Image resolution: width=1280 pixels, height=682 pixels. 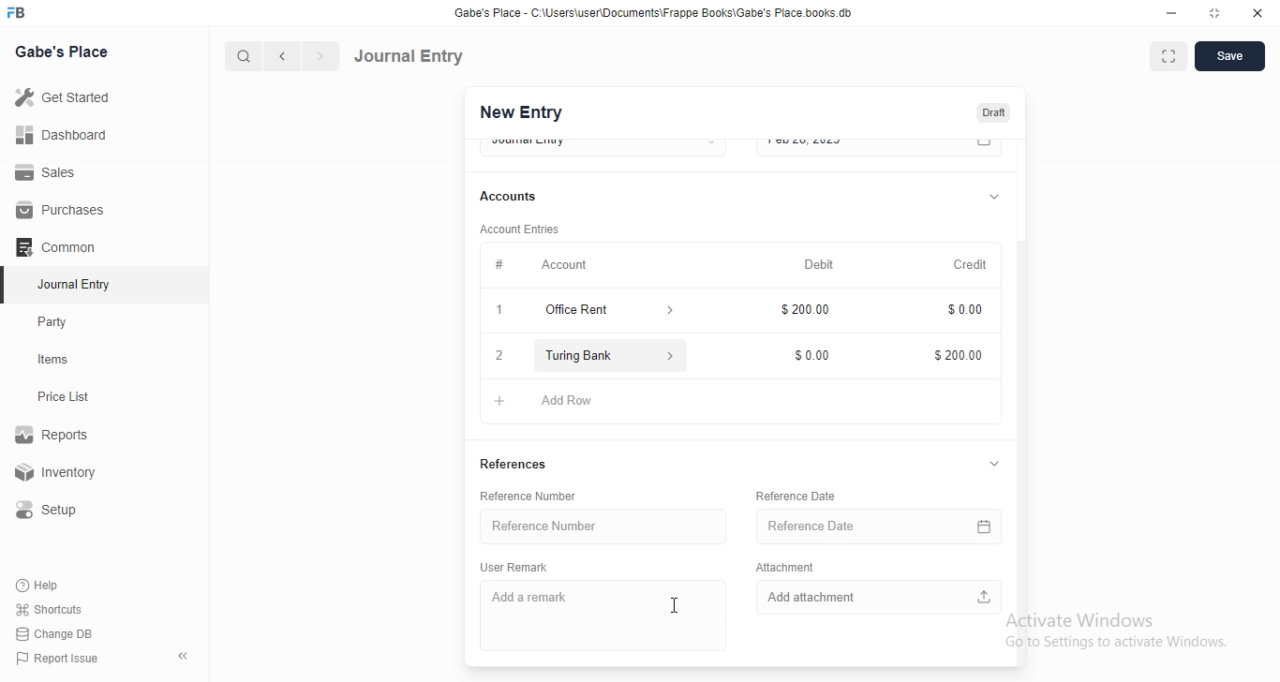 What do you see at coordinates (77, 284) in the screenshot?
I see `‘Journal Entry` at bounding box center [77, 284].